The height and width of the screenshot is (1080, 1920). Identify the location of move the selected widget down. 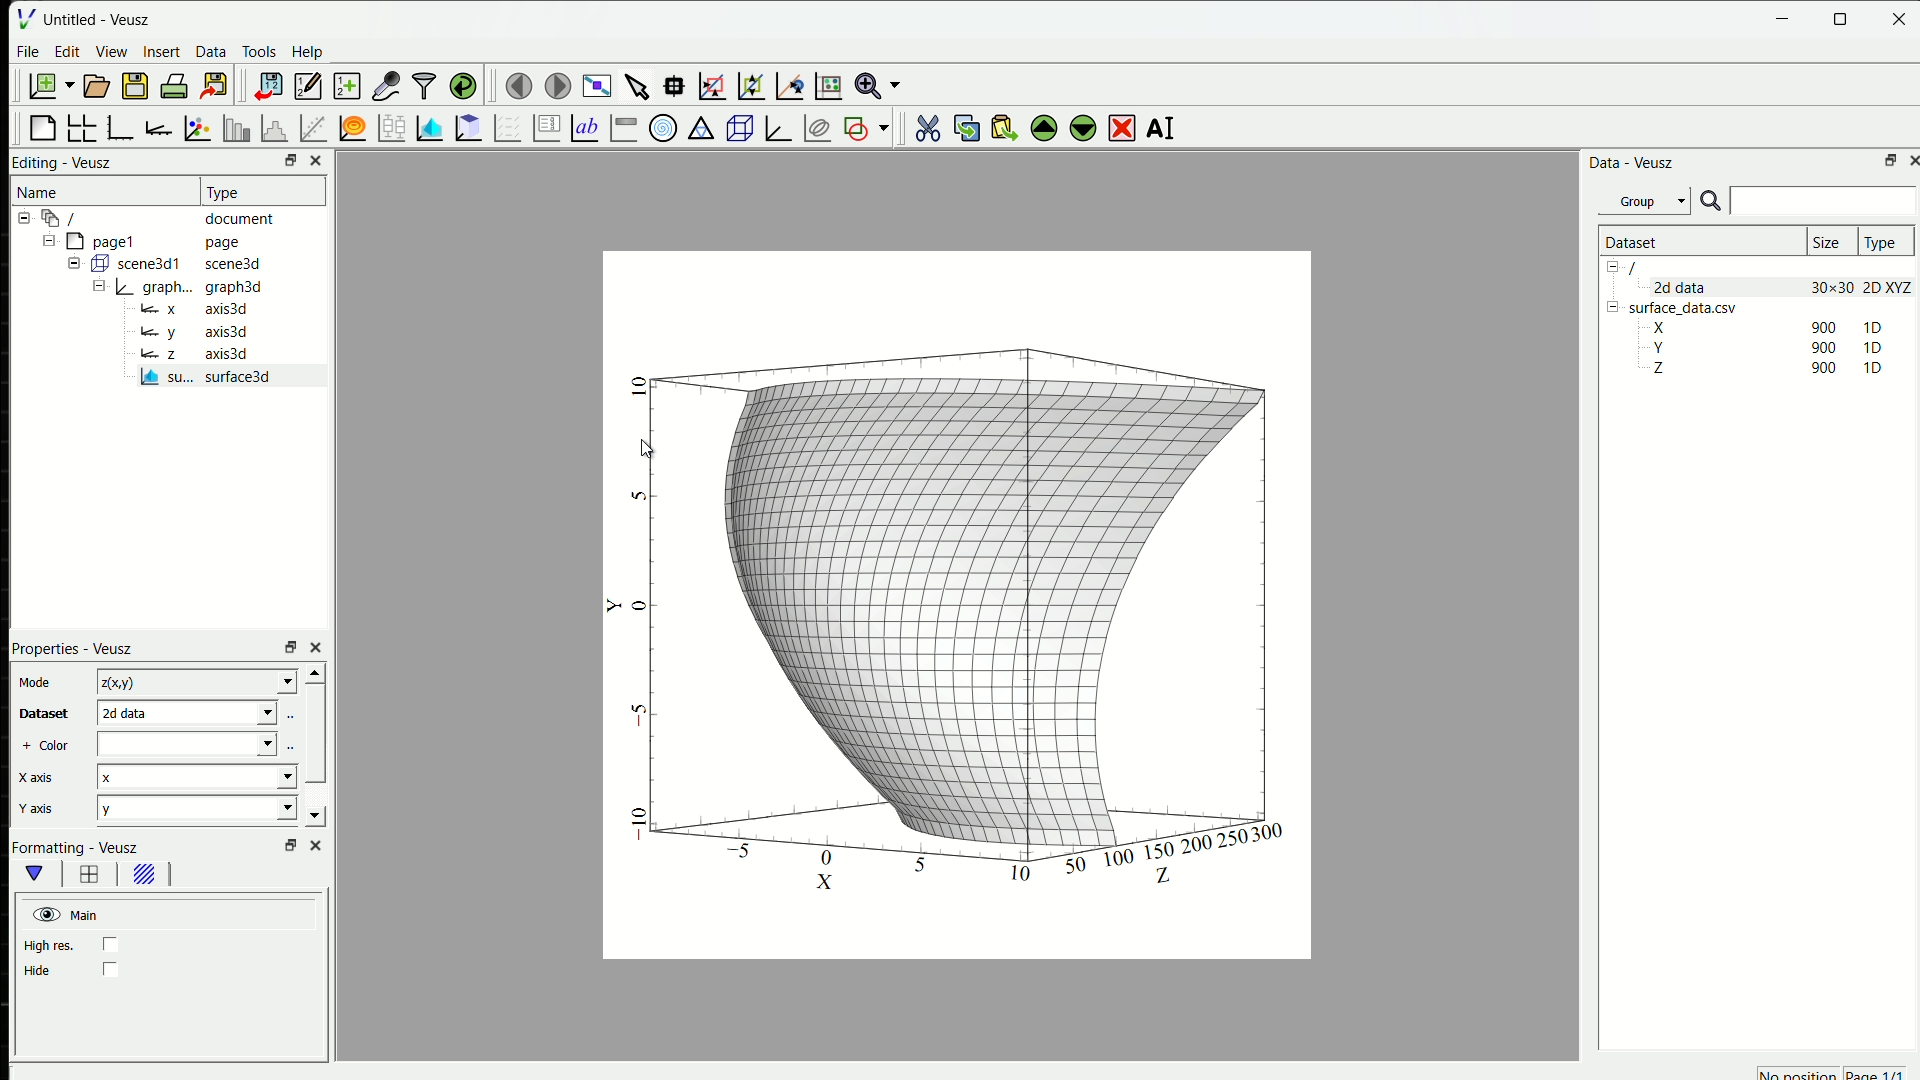
(1083, 127).